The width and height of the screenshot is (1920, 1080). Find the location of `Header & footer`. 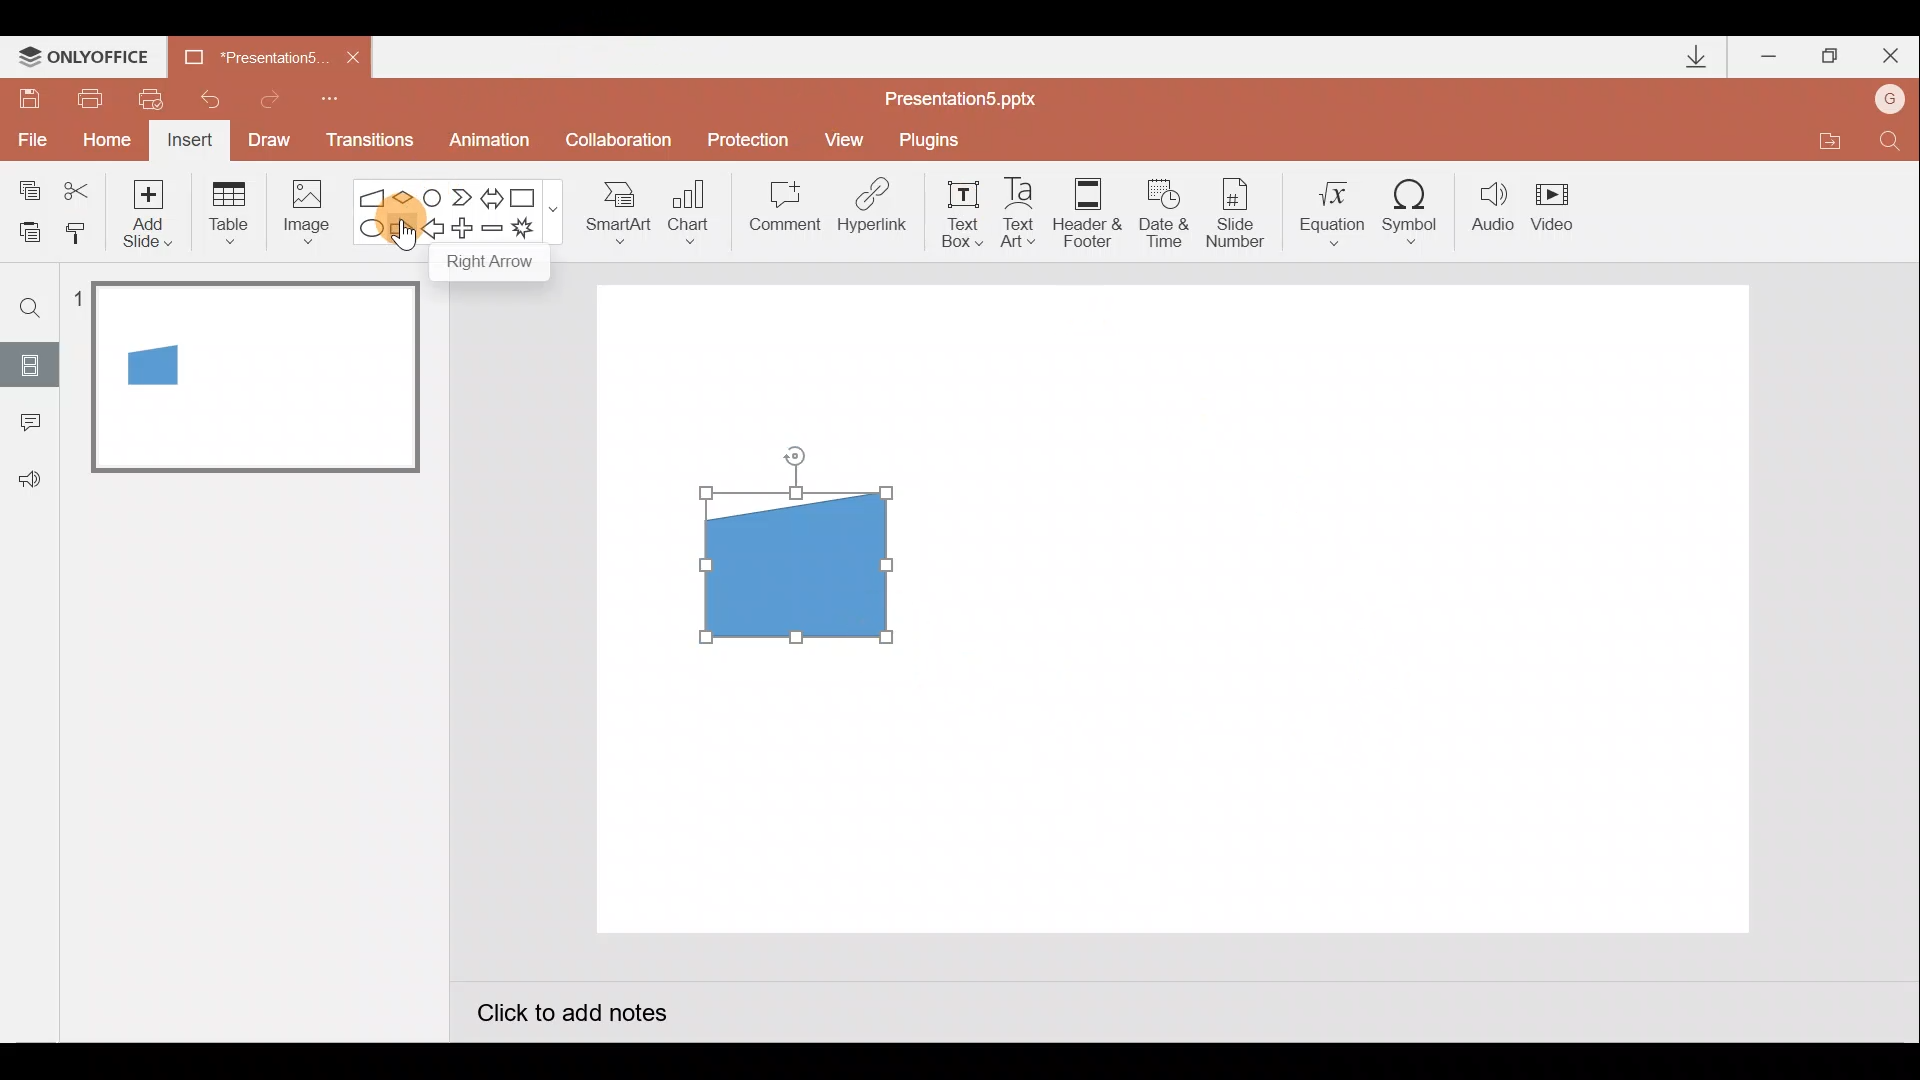

Header & footer is located at coordinates (1086, 211).